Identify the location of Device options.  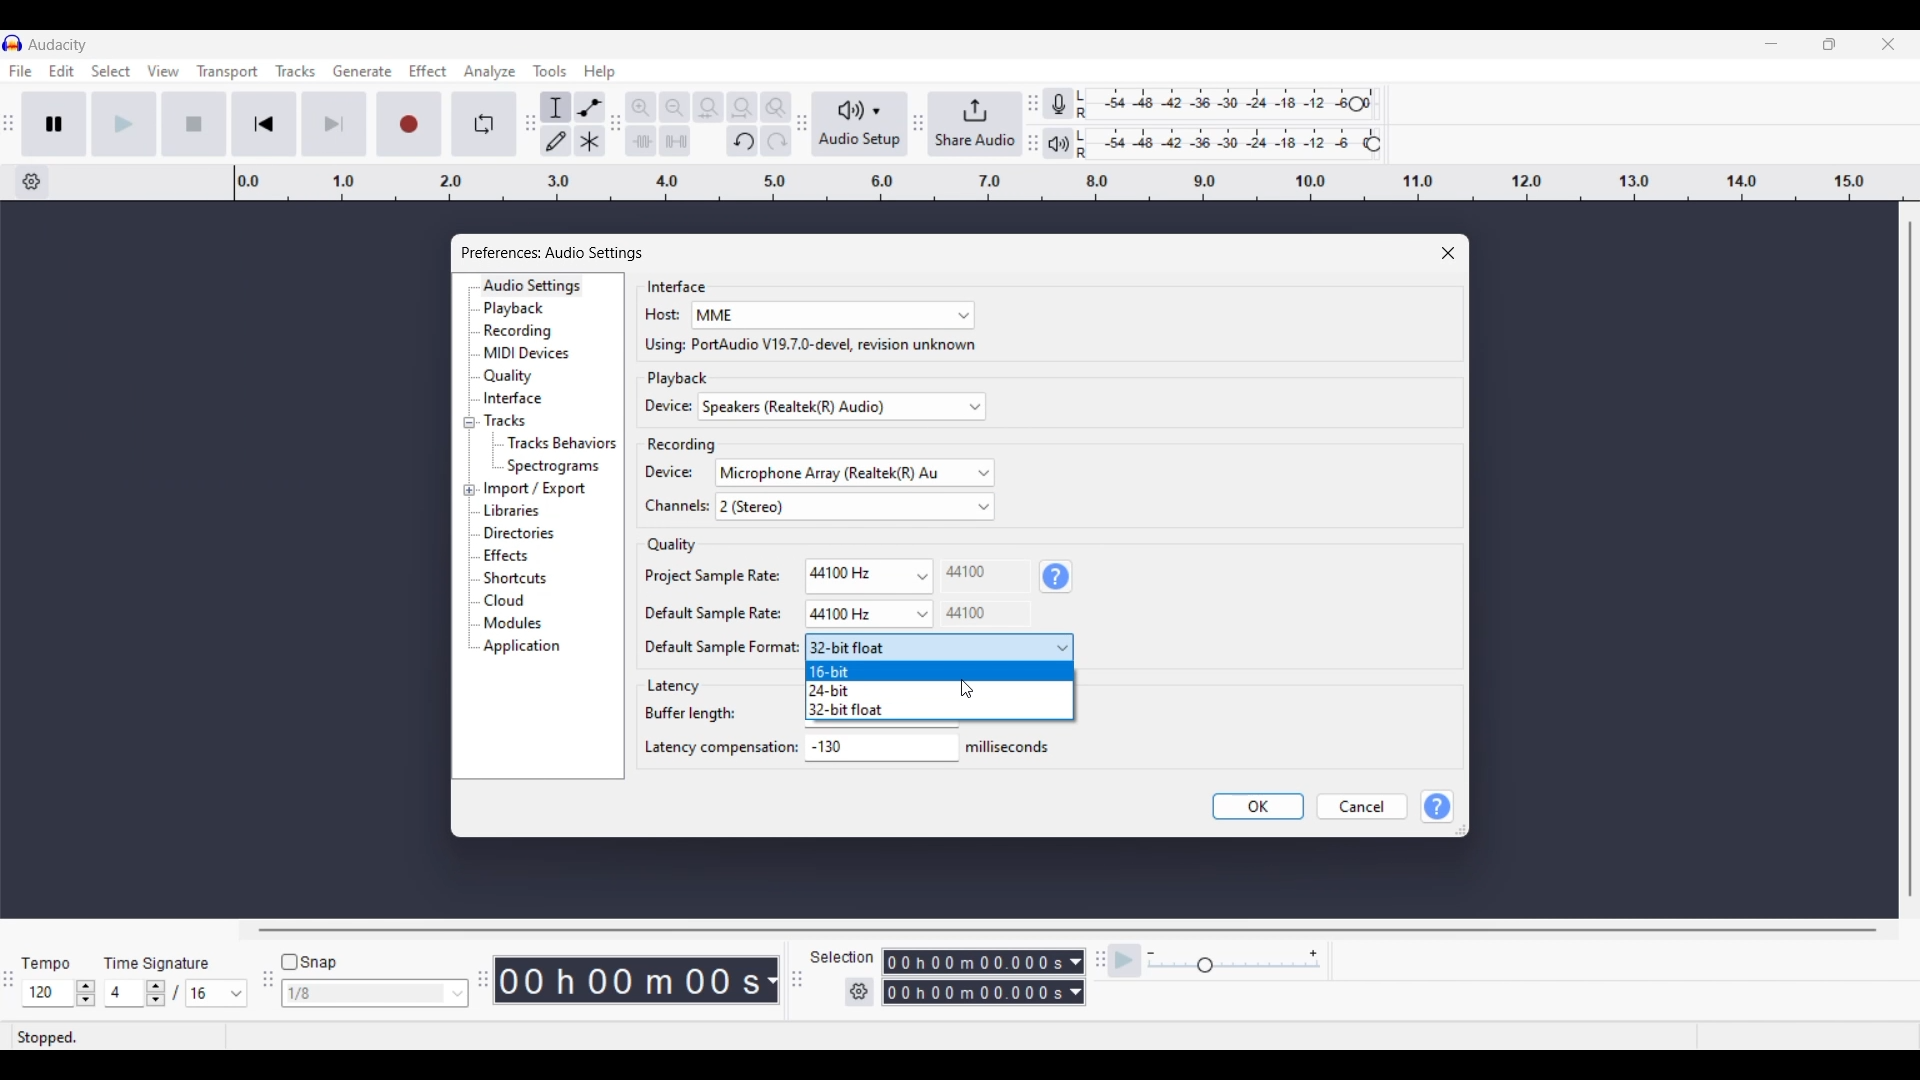
(854, 473).